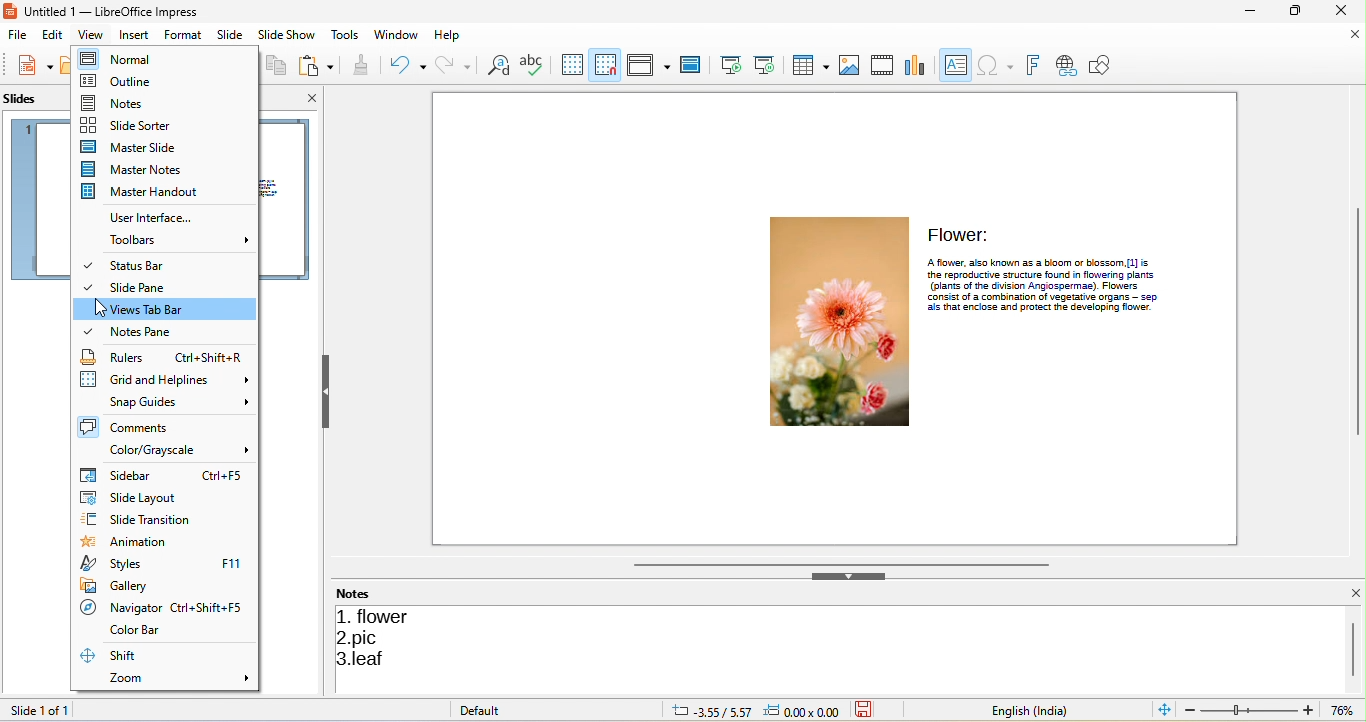 Image resolution: width=1366 pixels, height=722 pixels. I want to click on minimize, so click(1254, 11).